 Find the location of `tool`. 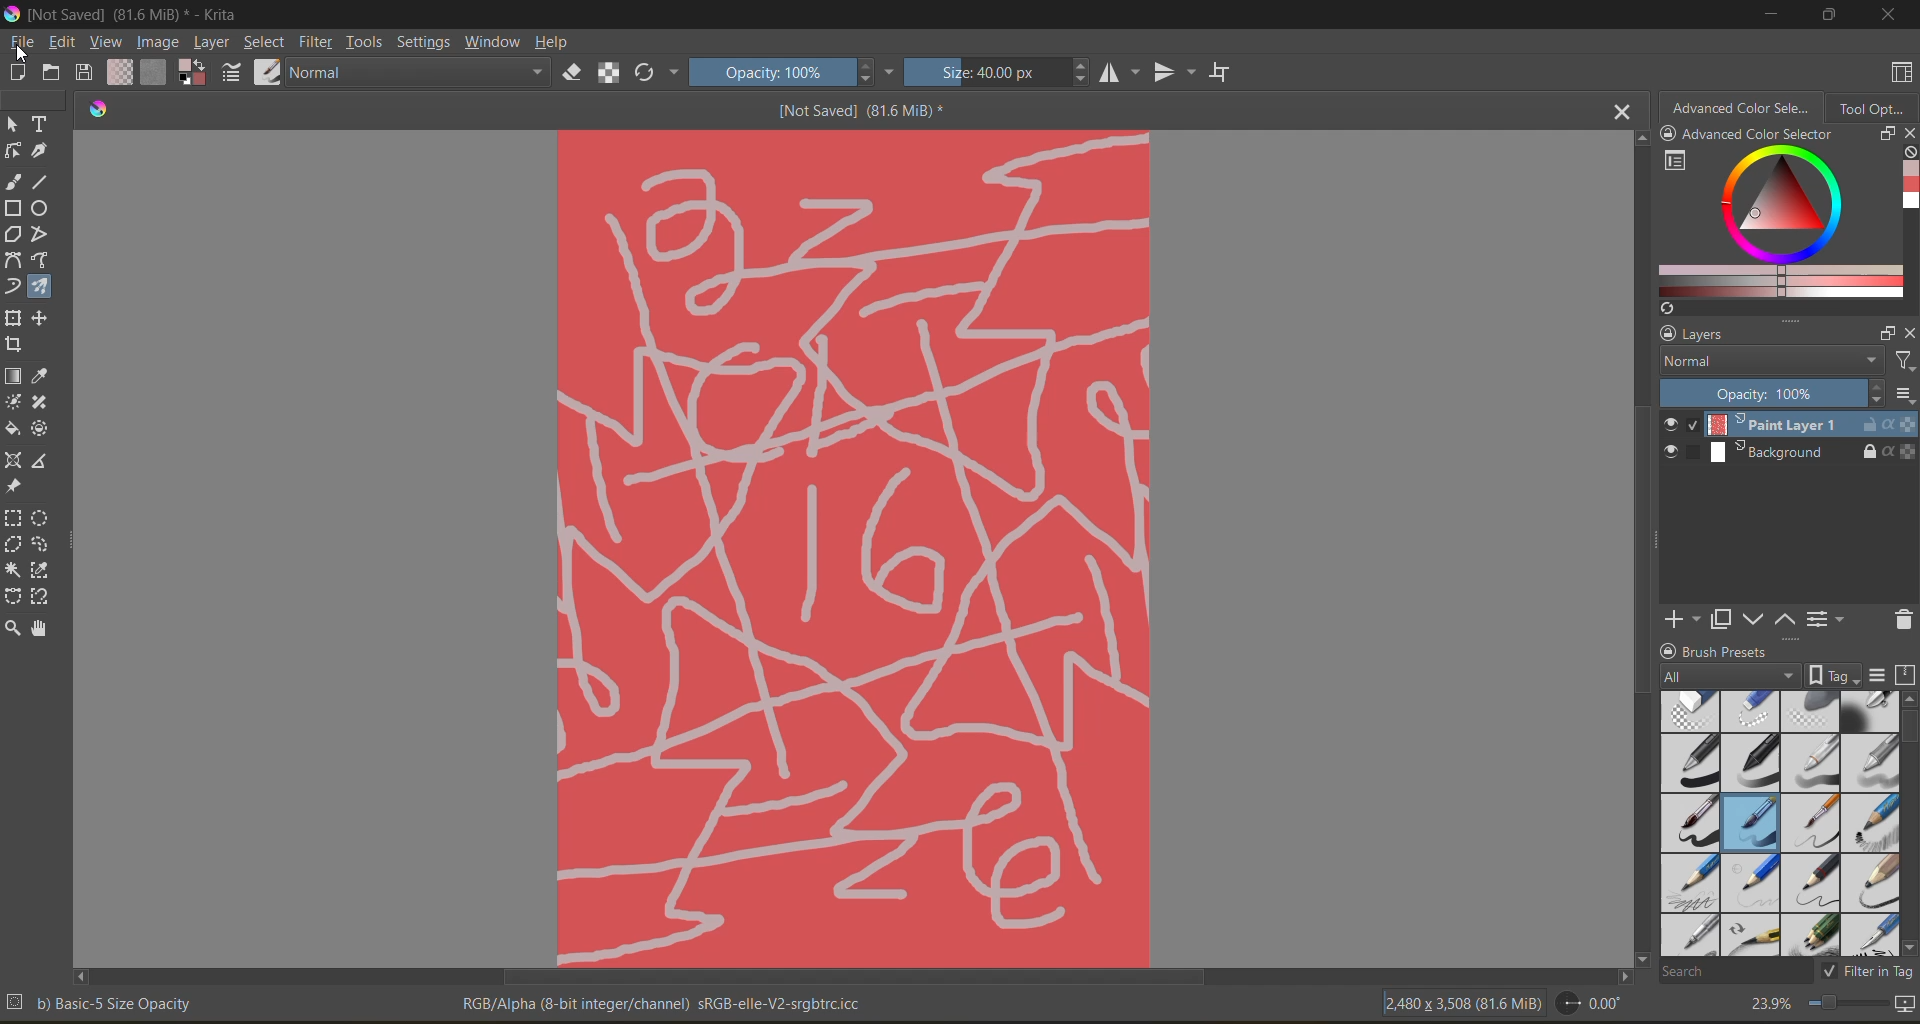

tool is located at coordinates (14, 486).